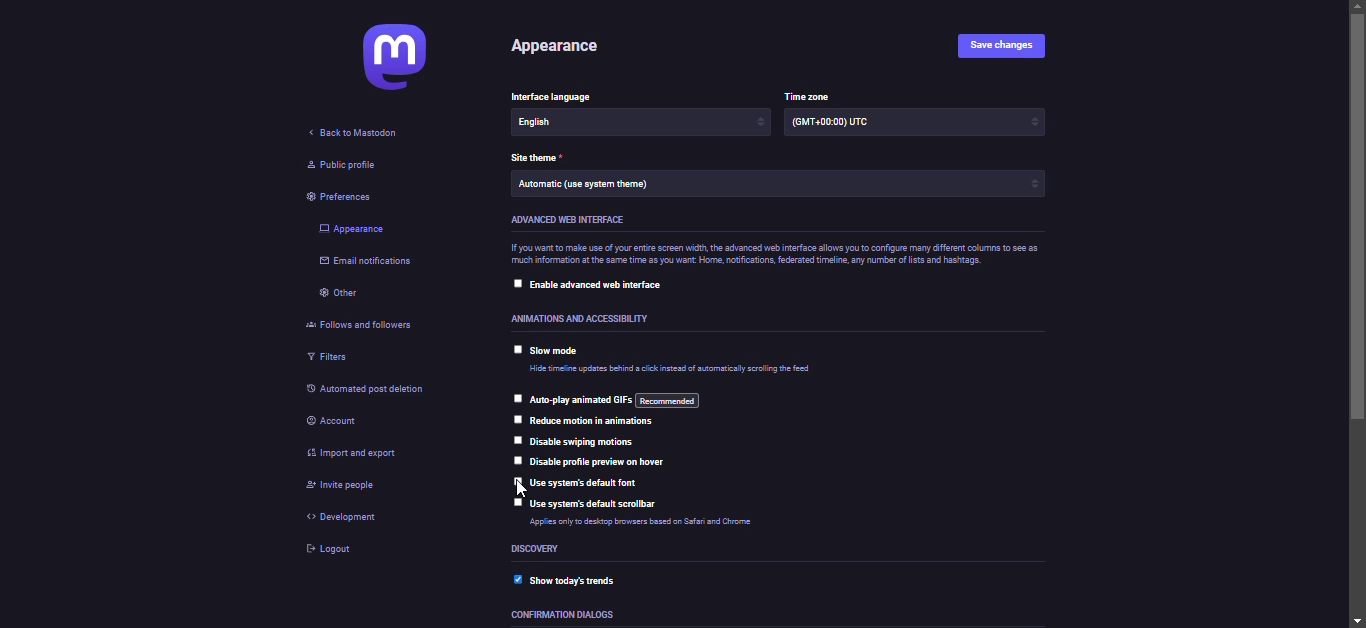 The width and height of the screenshot is (1366, 628). What do you see at coordinates (329, 358) in the screenshot?
I see `filters` at bounding box center [329, 358].